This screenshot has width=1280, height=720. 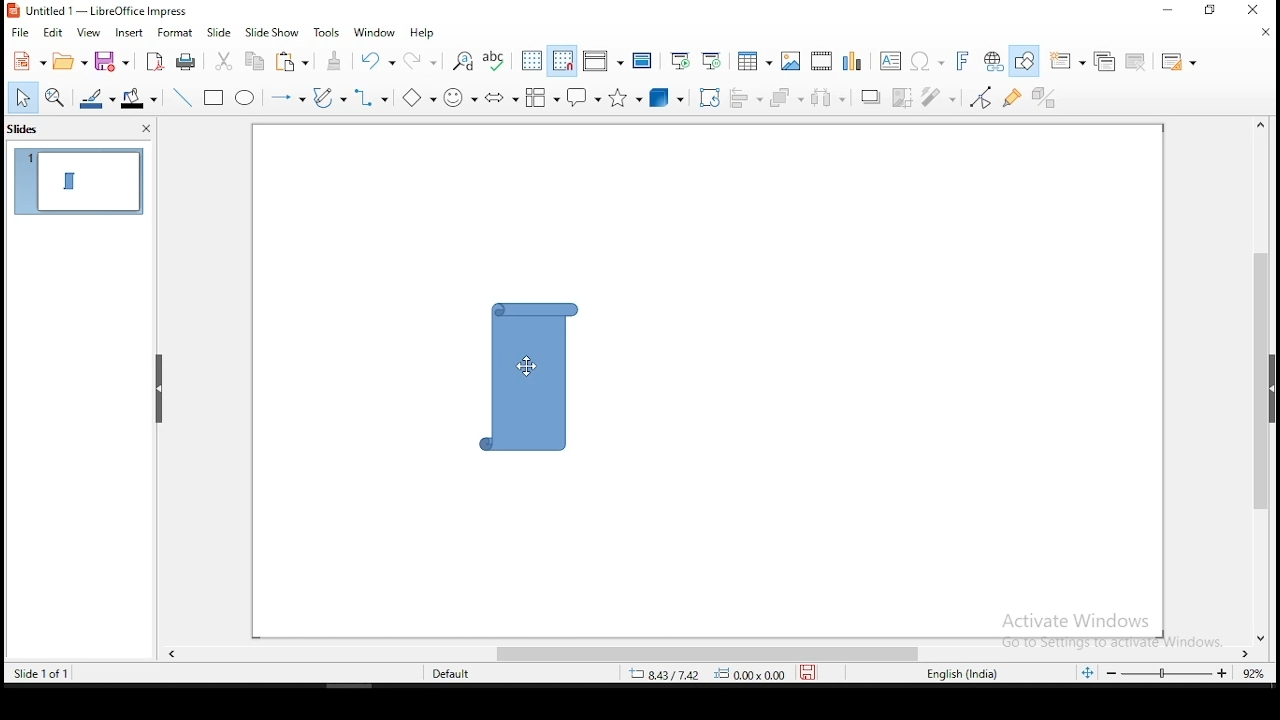 I want to click on englisg (india), so click(x=953, y=673).